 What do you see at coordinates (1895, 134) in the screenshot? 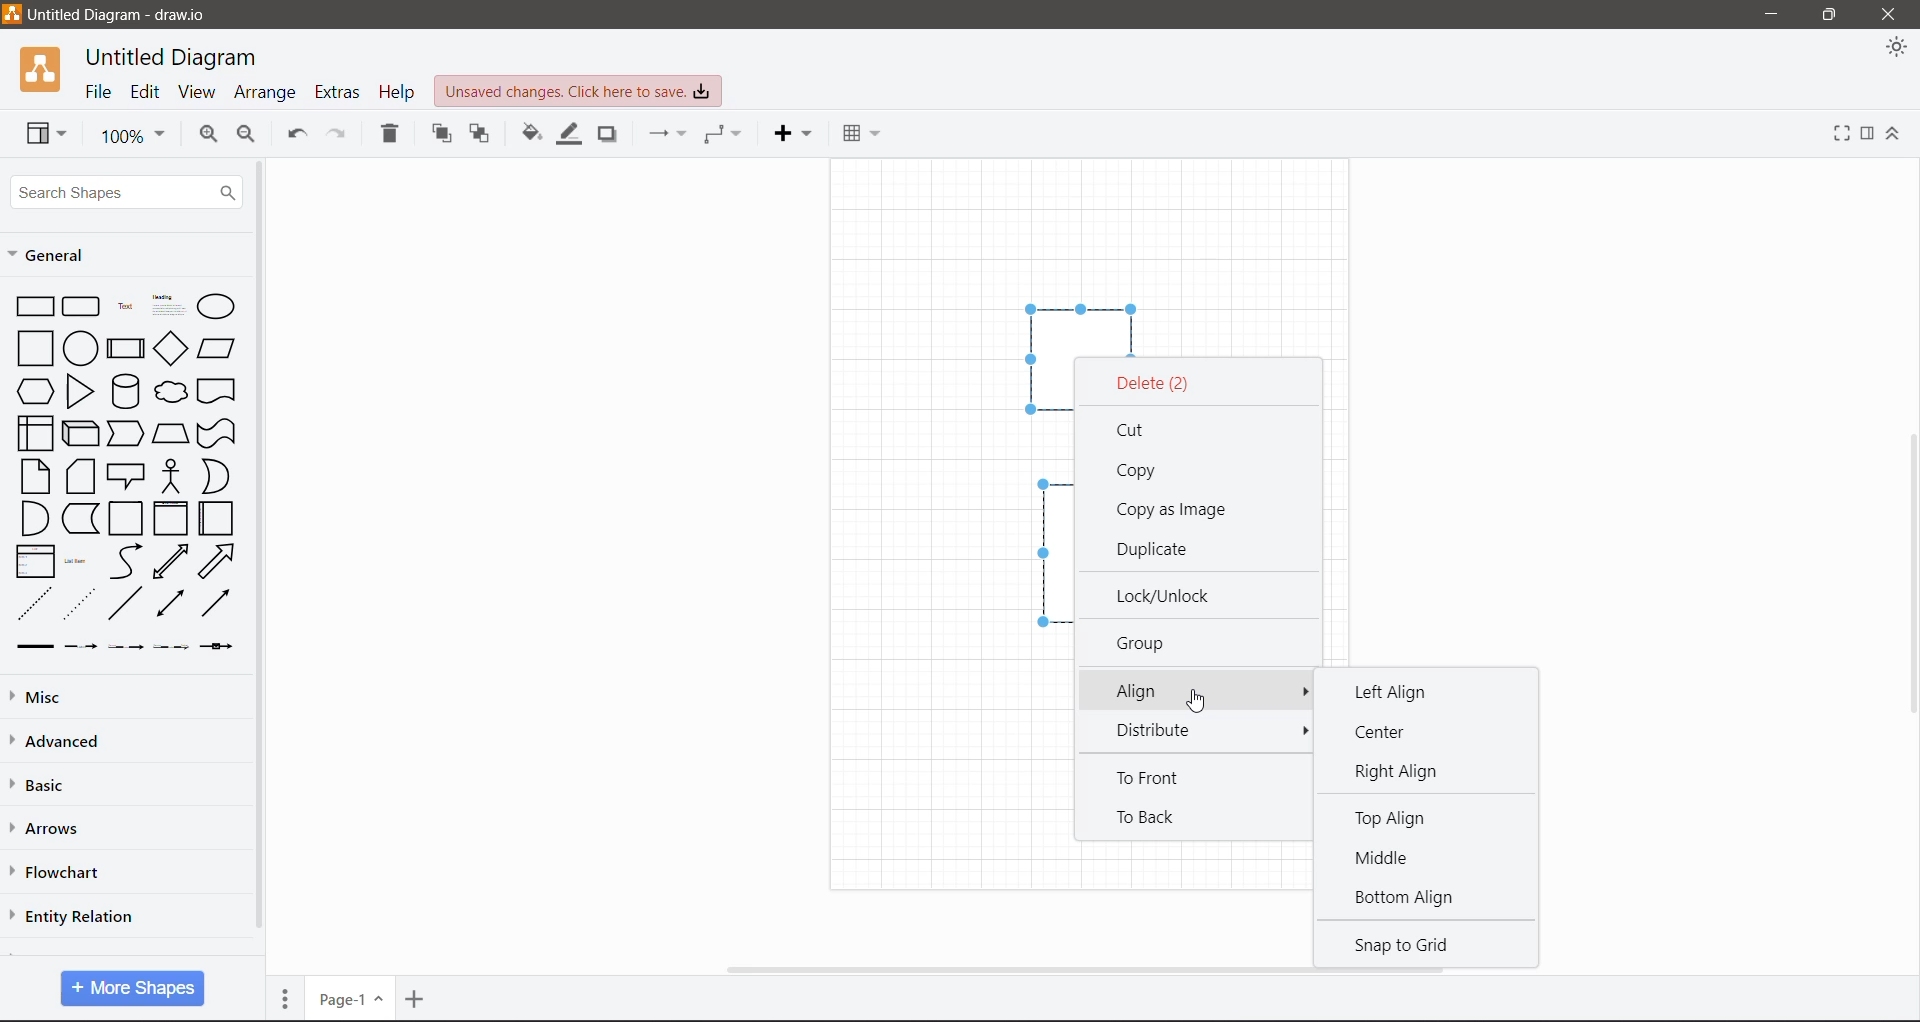
I see `Expand/Collapse` at bounding box center [1895, 134].